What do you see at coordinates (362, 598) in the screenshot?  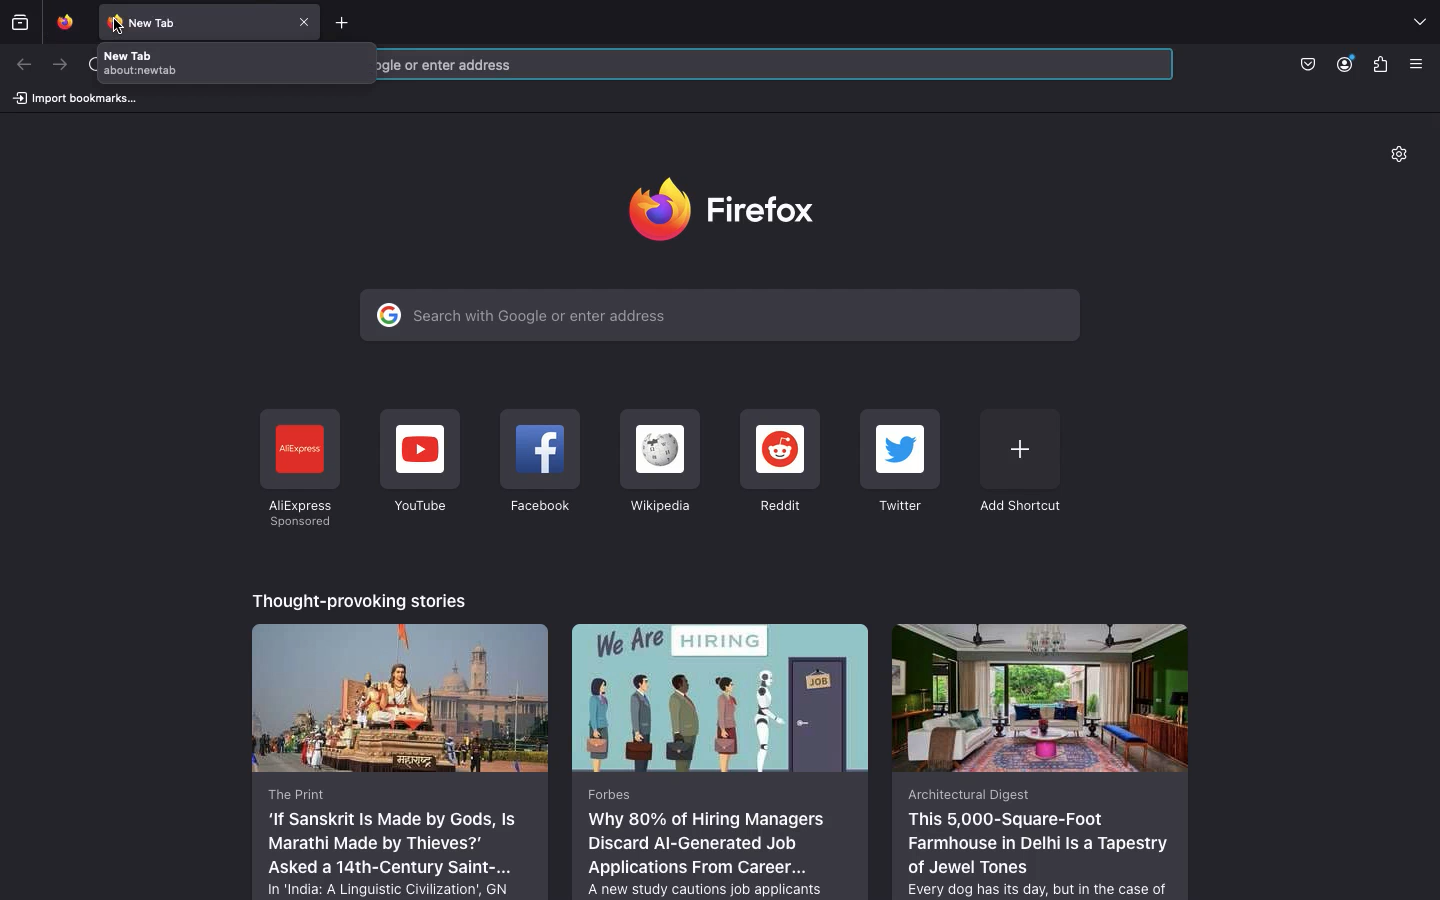 I see `Thought-provoking stories` at bounding box center [362, 598].